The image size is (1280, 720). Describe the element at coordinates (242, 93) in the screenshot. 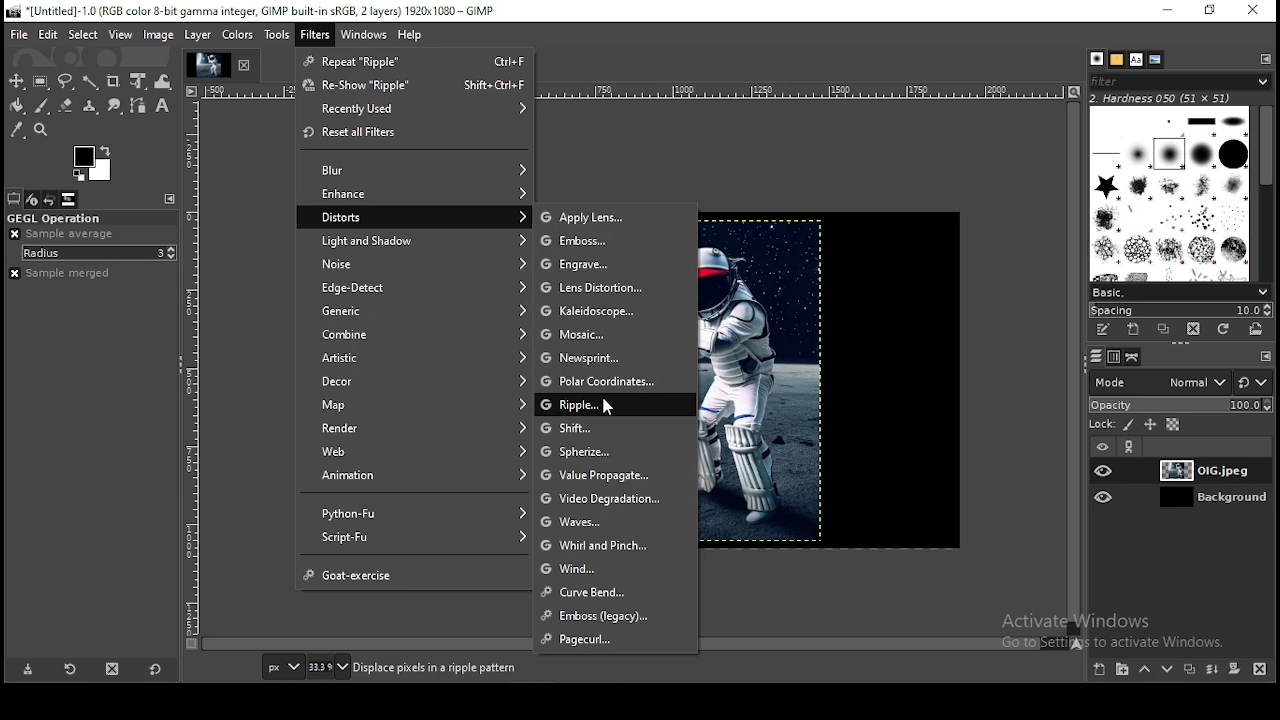

I see `measuring line` at that location.